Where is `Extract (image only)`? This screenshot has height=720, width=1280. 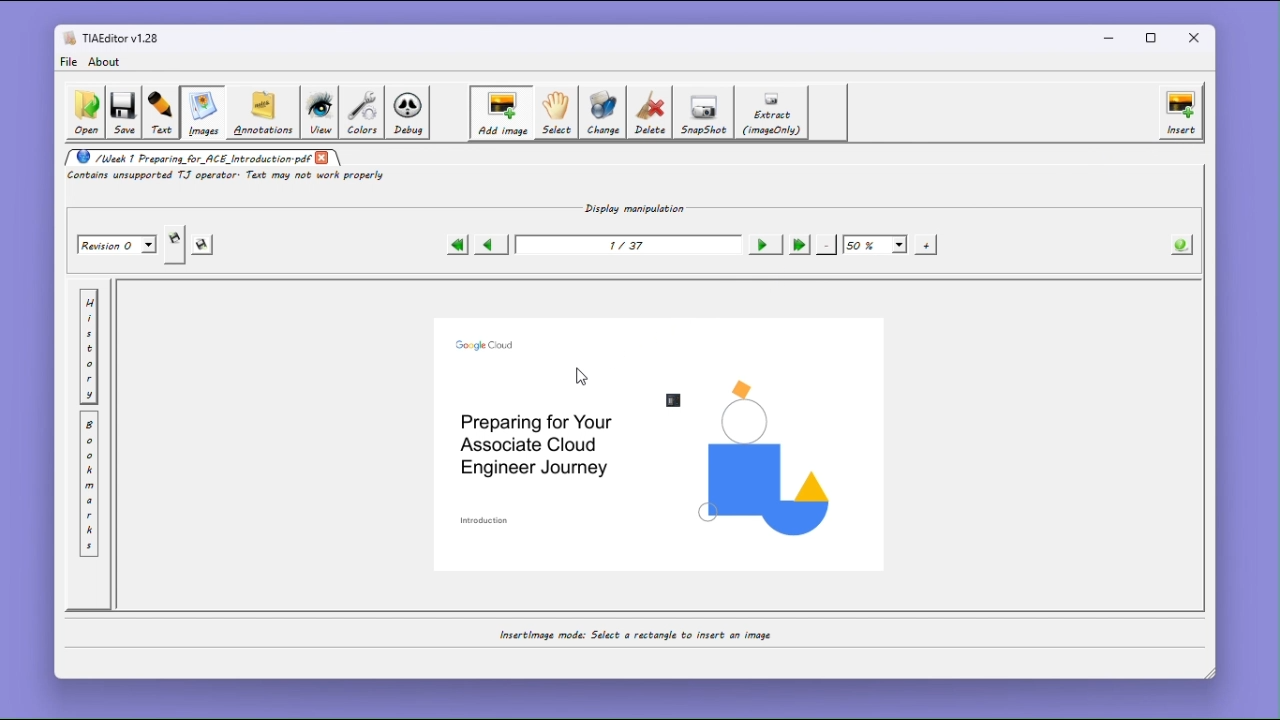
Extract (image only) is located at coordinates (773, 113).